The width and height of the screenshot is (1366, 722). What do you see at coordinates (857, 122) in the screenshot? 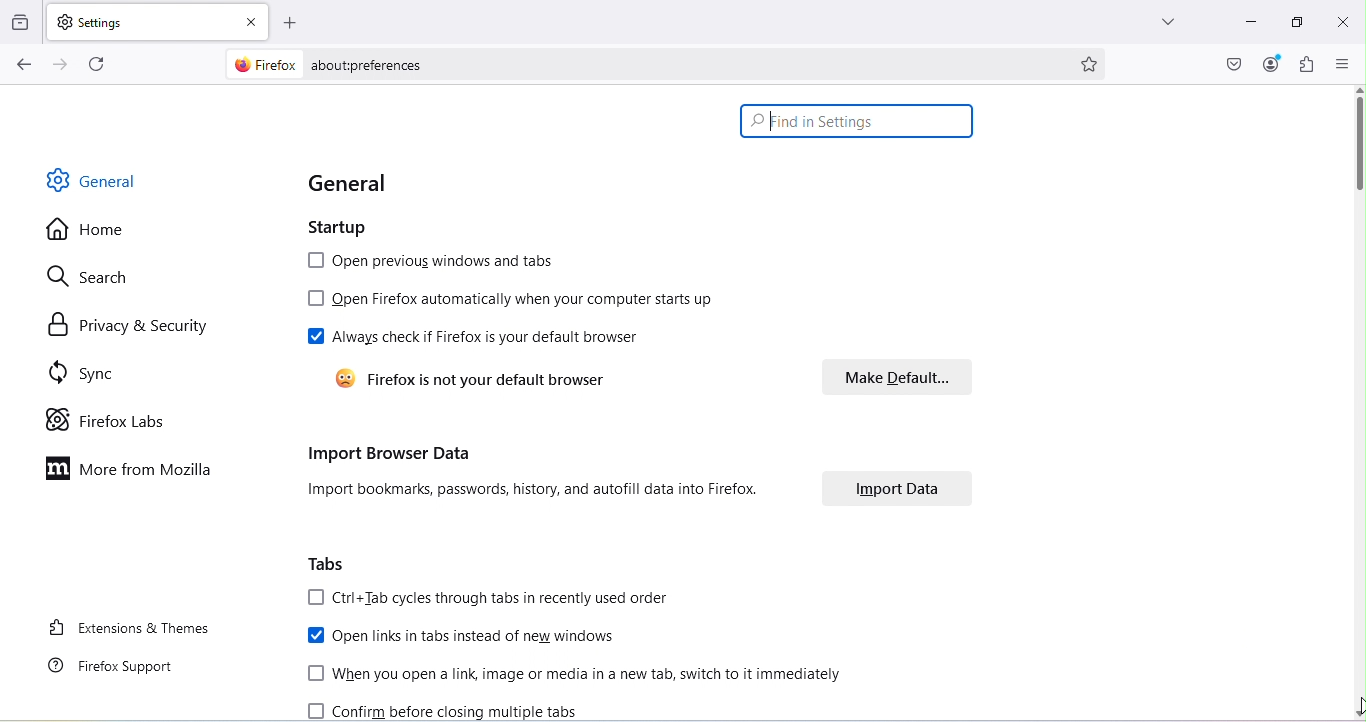
I see `Search bar` at bounding box center [857, 122].